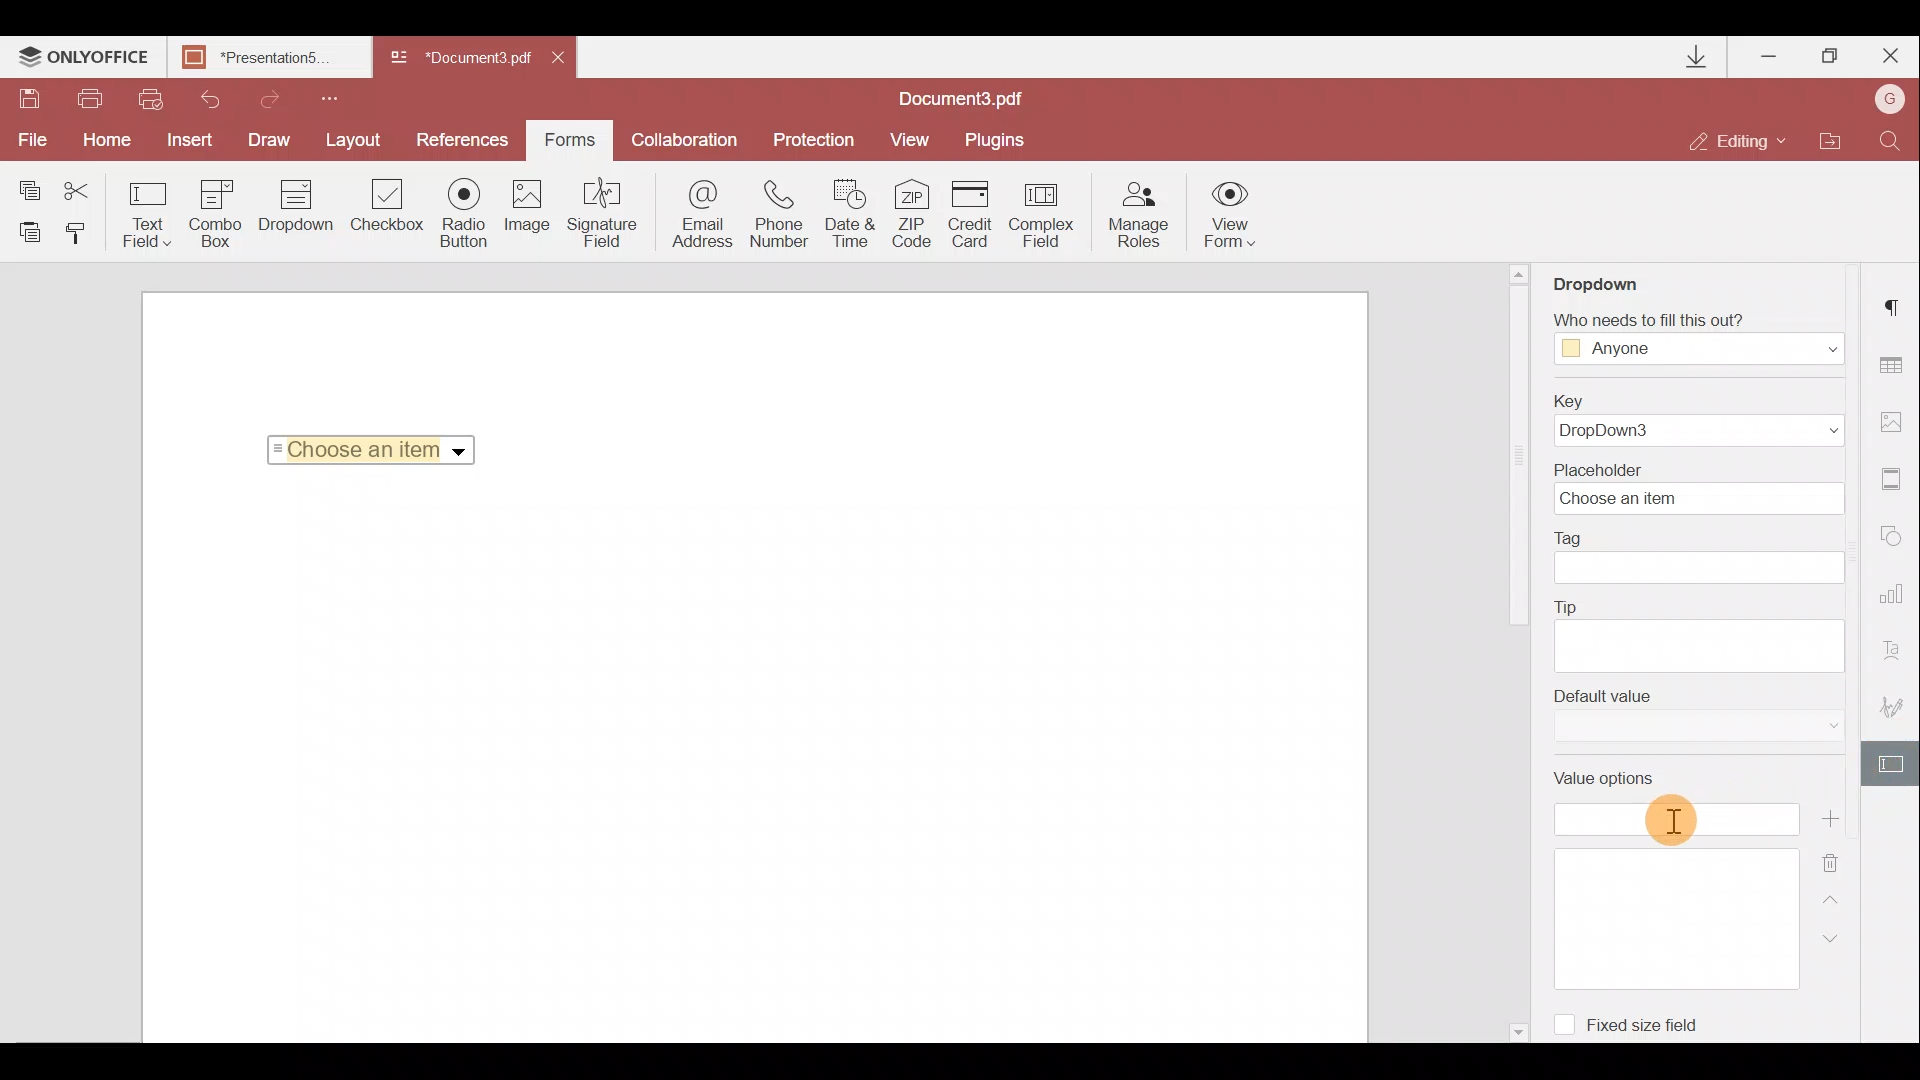 The image size is (1920, 1080). Describe the element at coordinates (605, 217) in the screenshot. I see `Signature field` at that location.